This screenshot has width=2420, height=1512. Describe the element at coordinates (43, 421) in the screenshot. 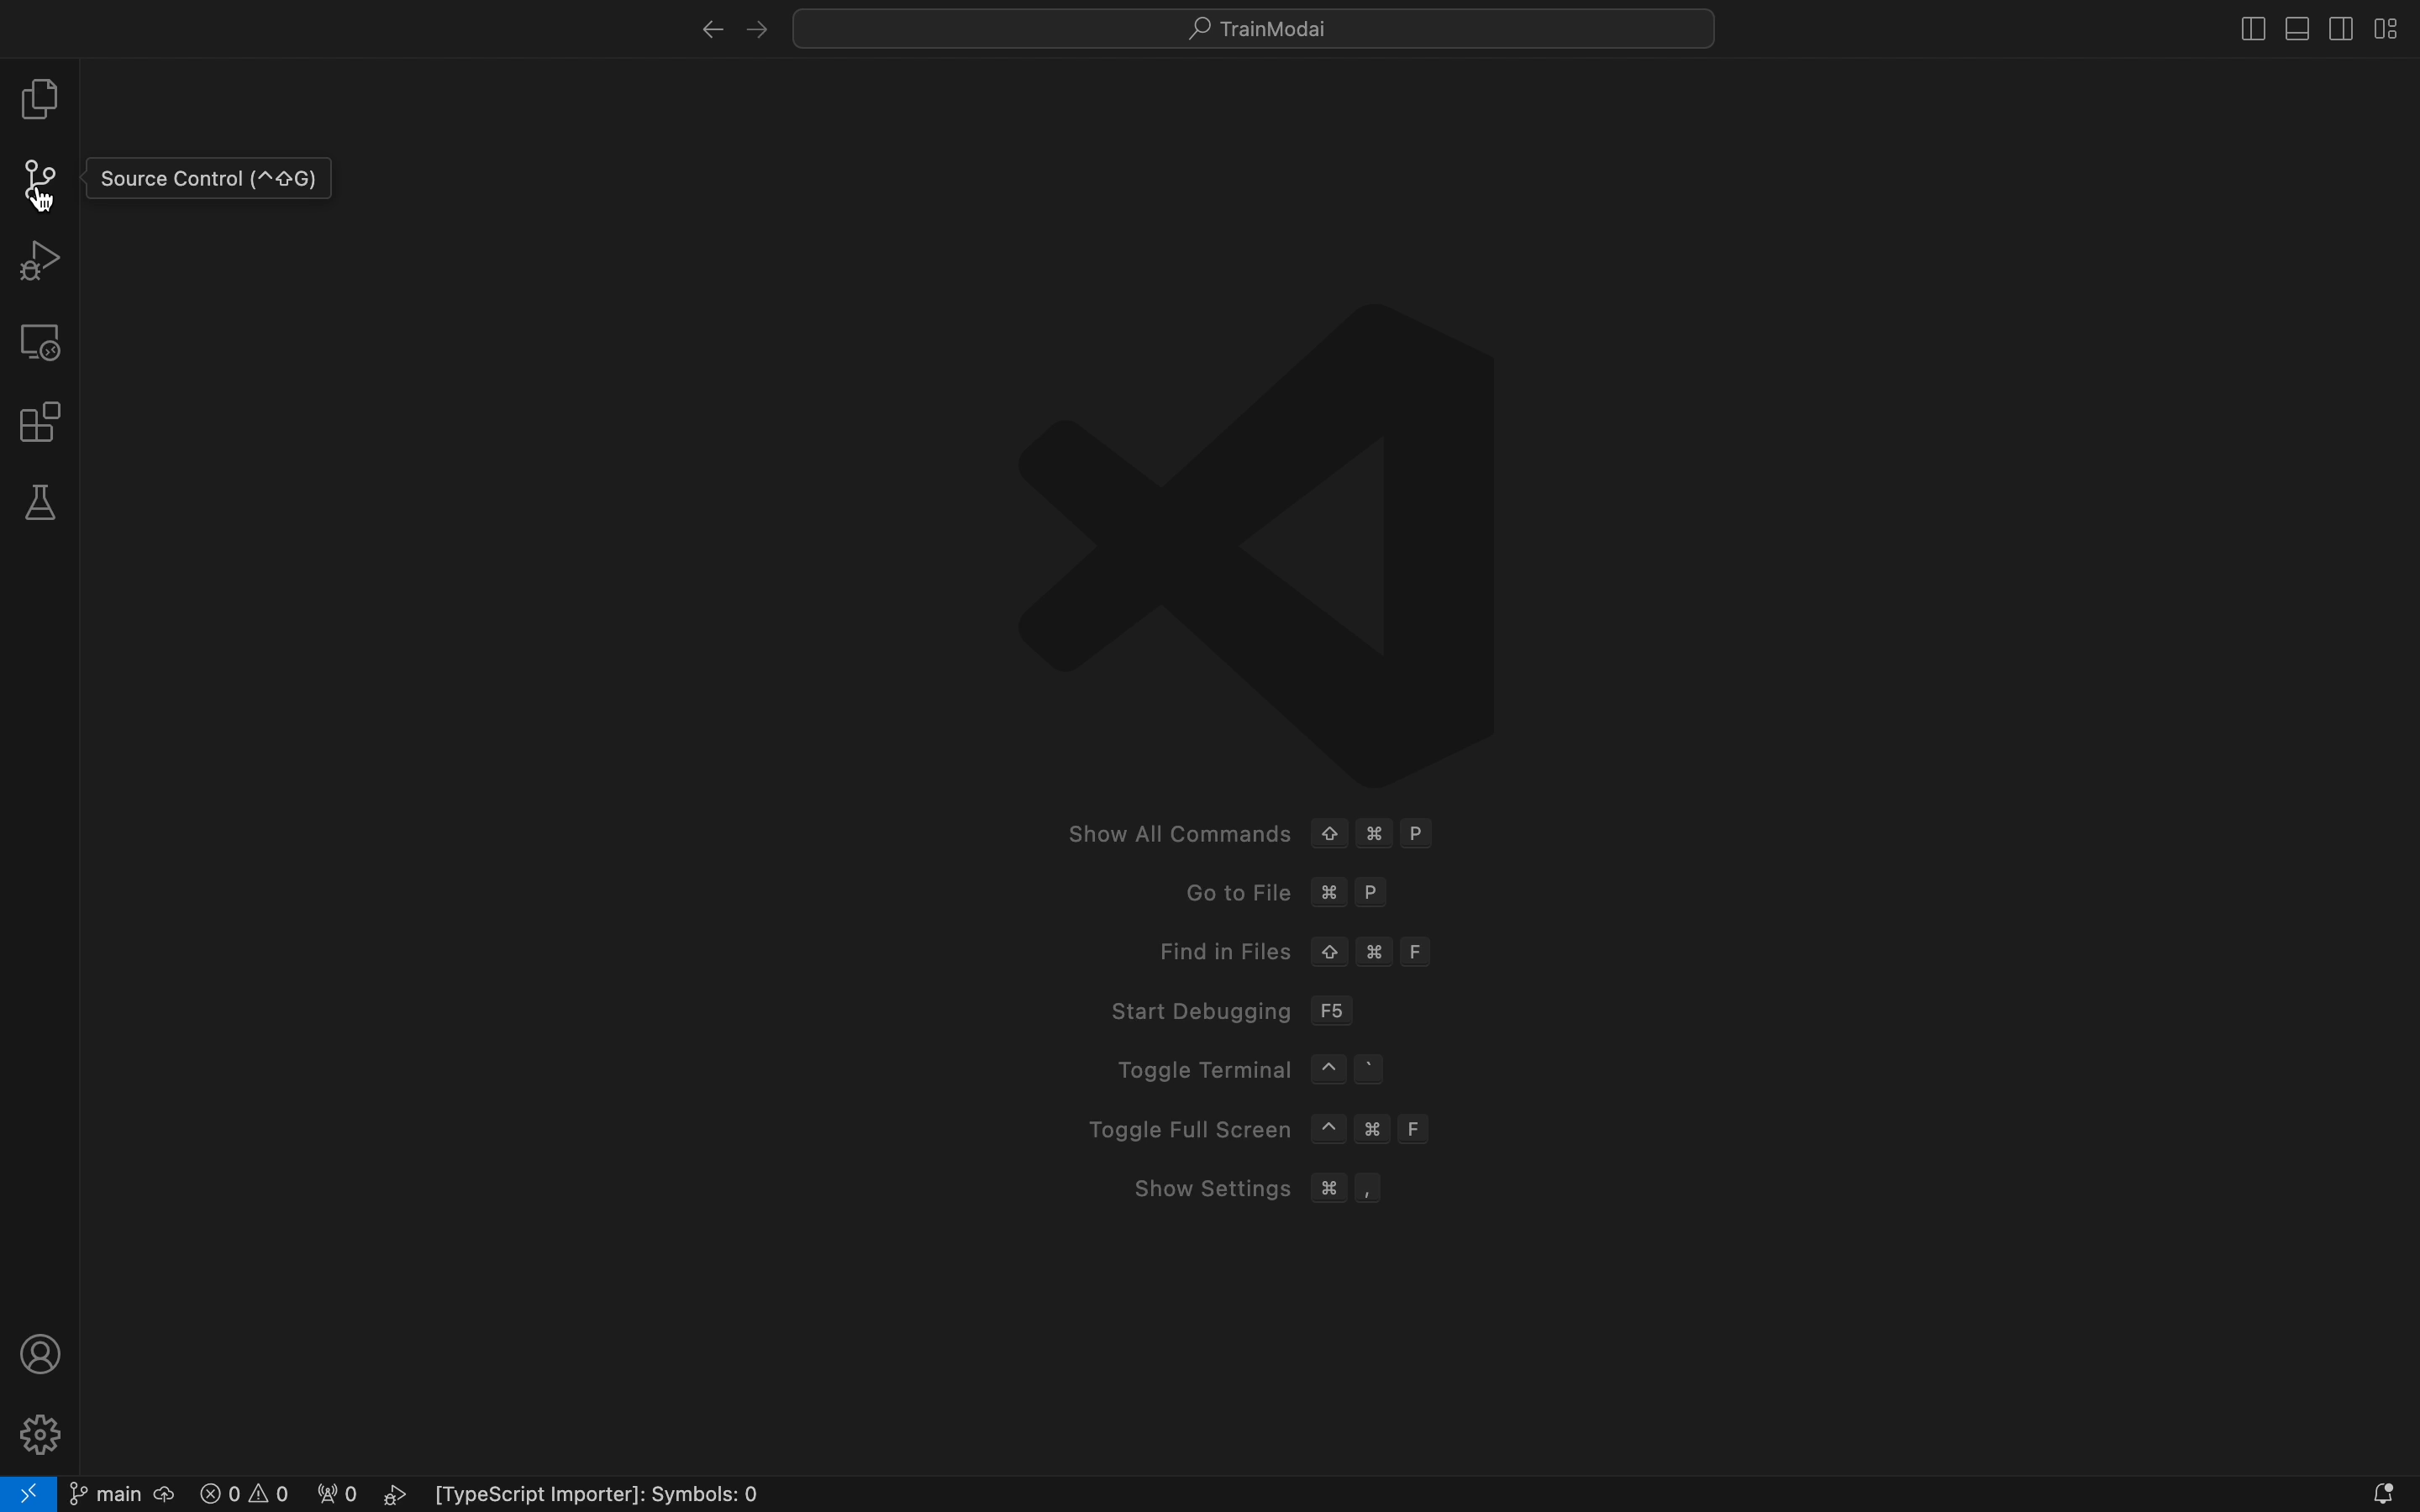

I see `extensions` at that location.